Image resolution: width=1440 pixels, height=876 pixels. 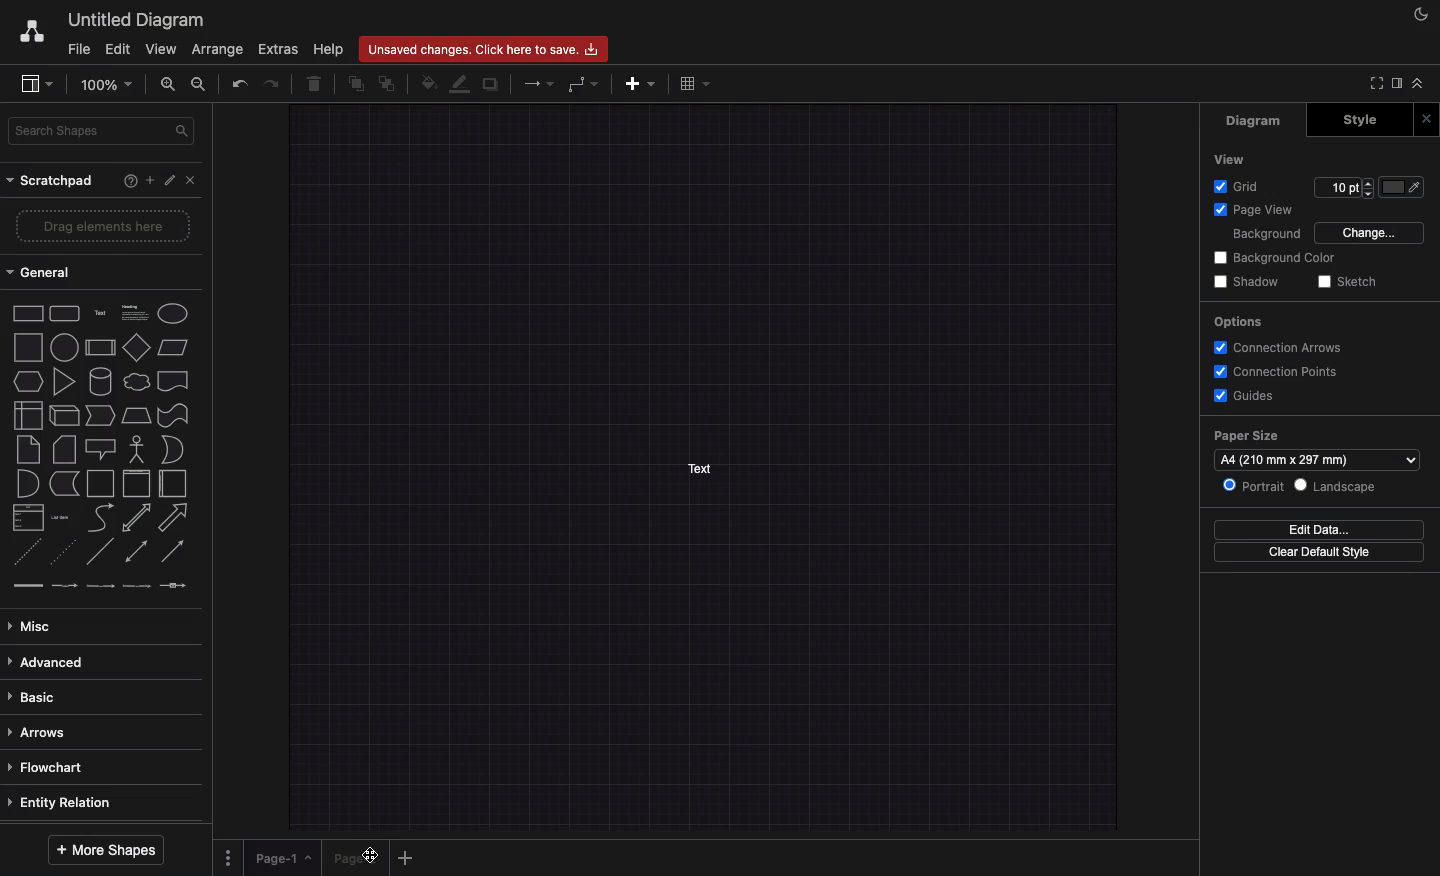 What do you see at coordinates (276, 48) in the screenshot?
I see `Extras` at bounding box center [276, 48].